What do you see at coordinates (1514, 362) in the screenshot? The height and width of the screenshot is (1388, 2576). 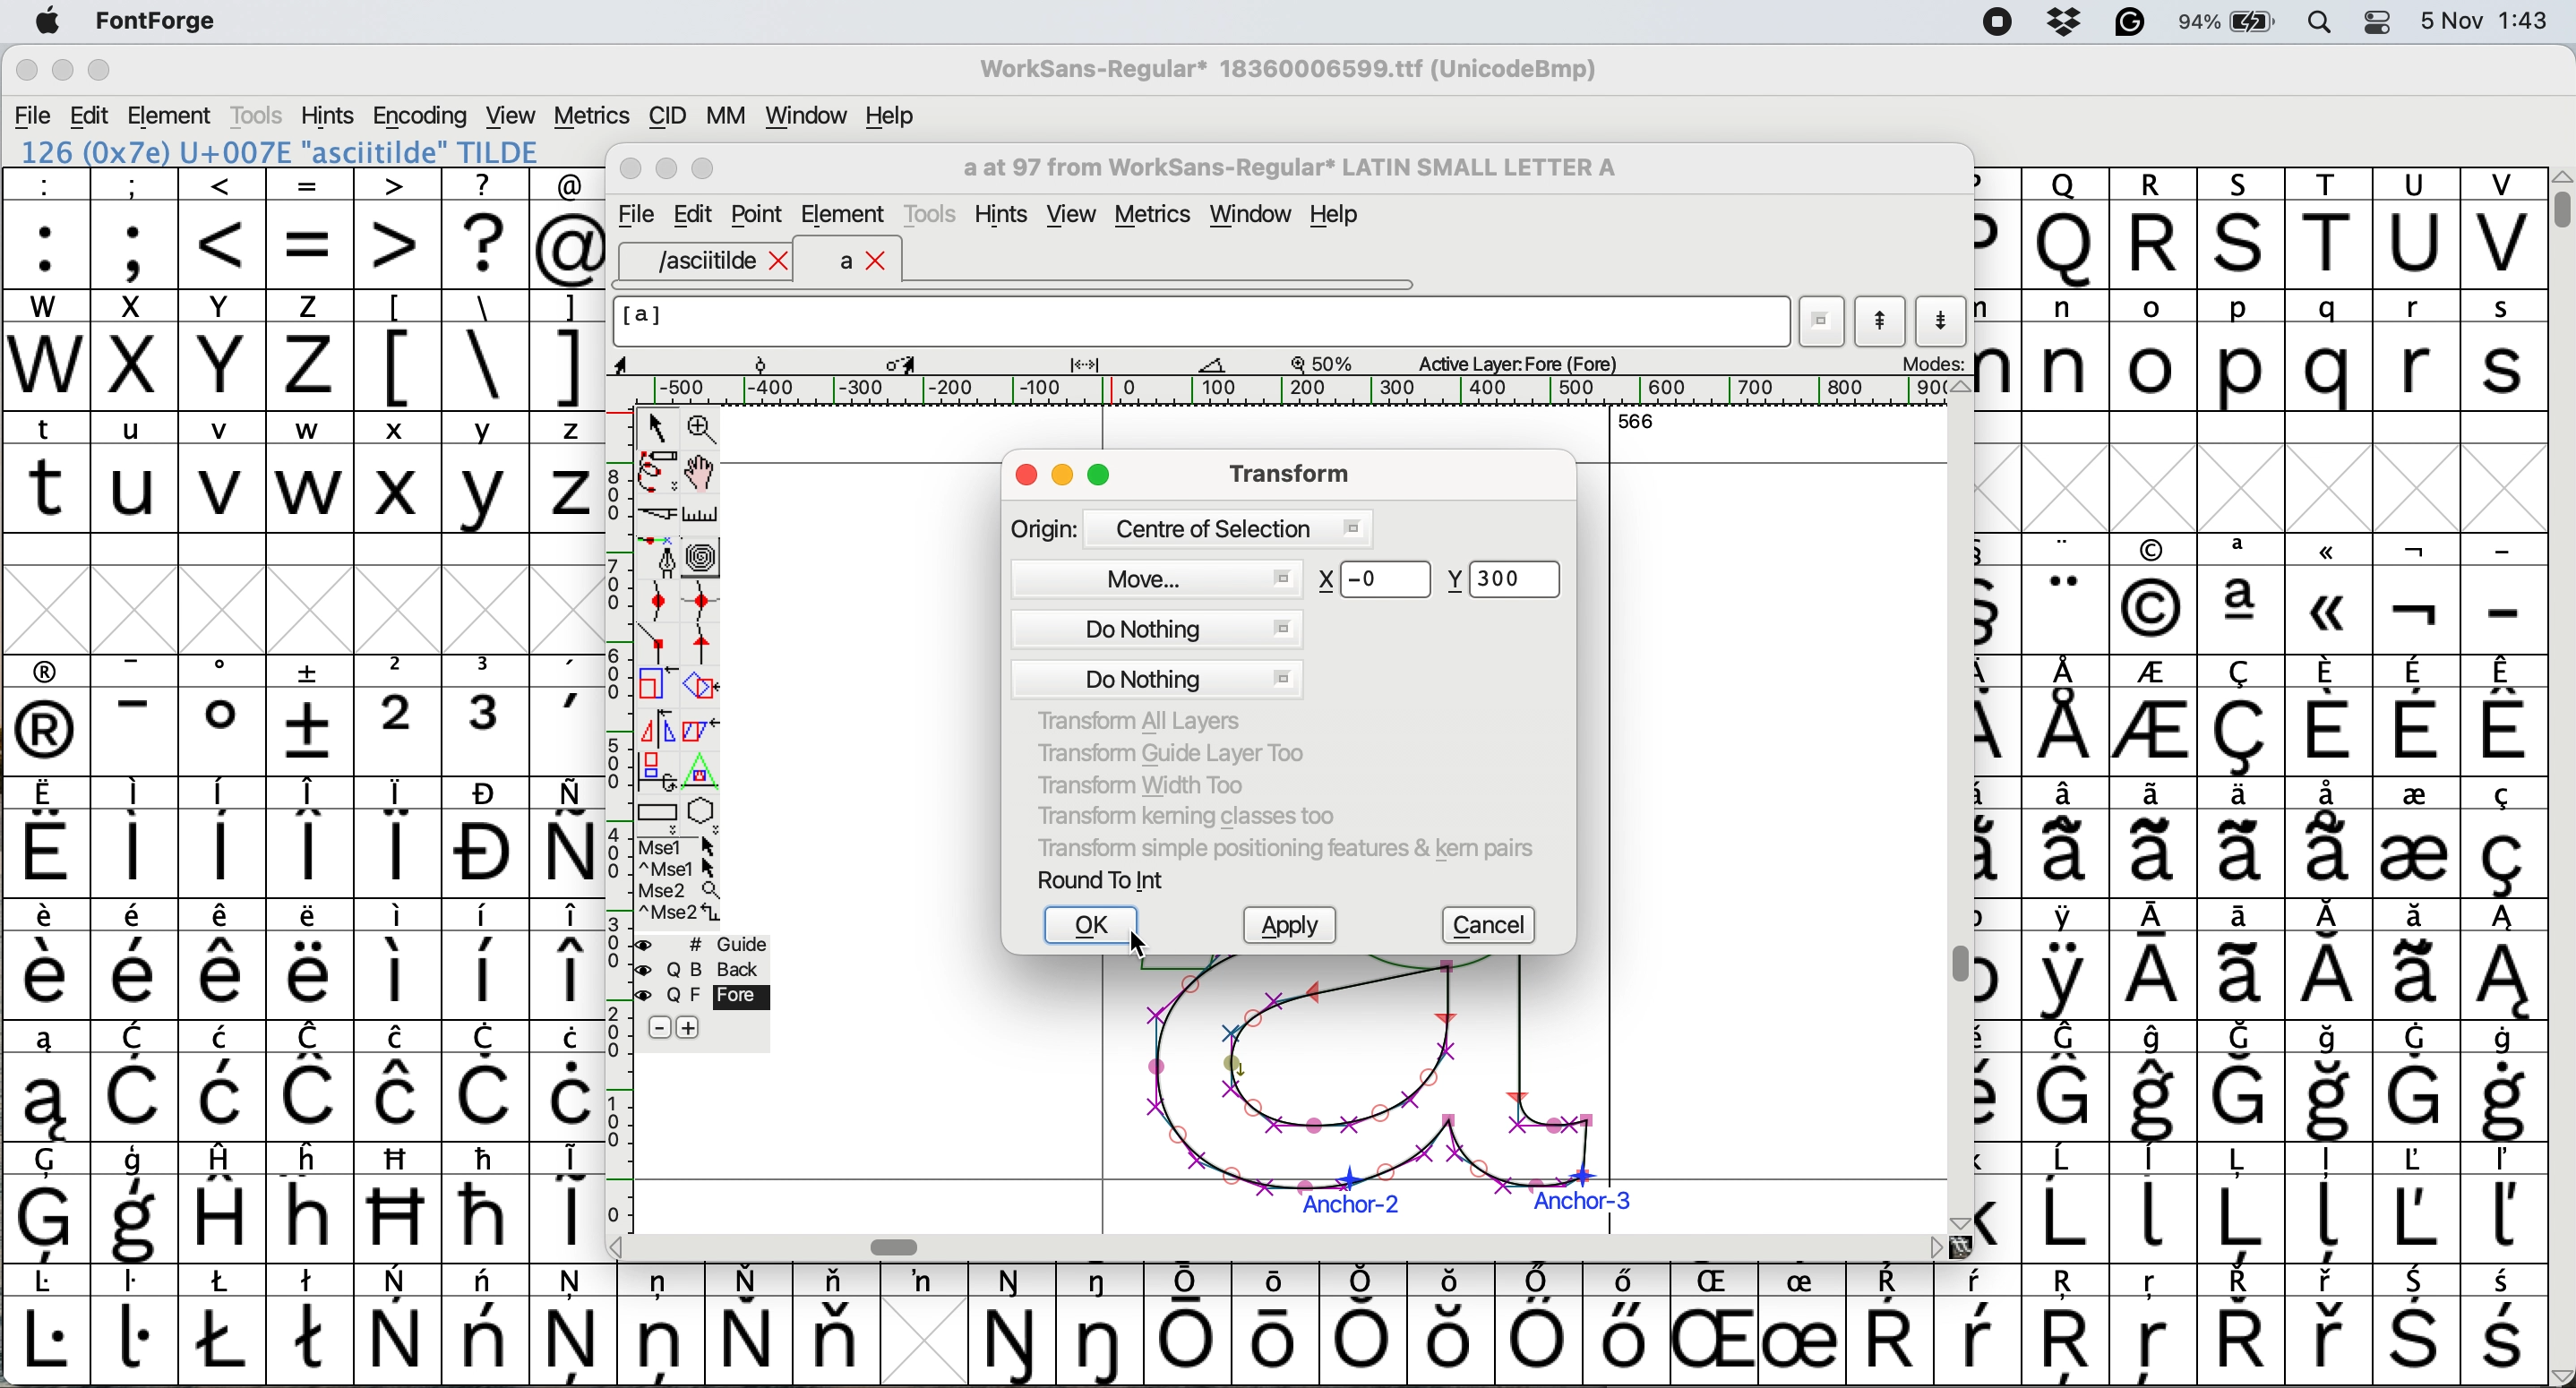 I see `active layer` at bounding box center [1514, 362].